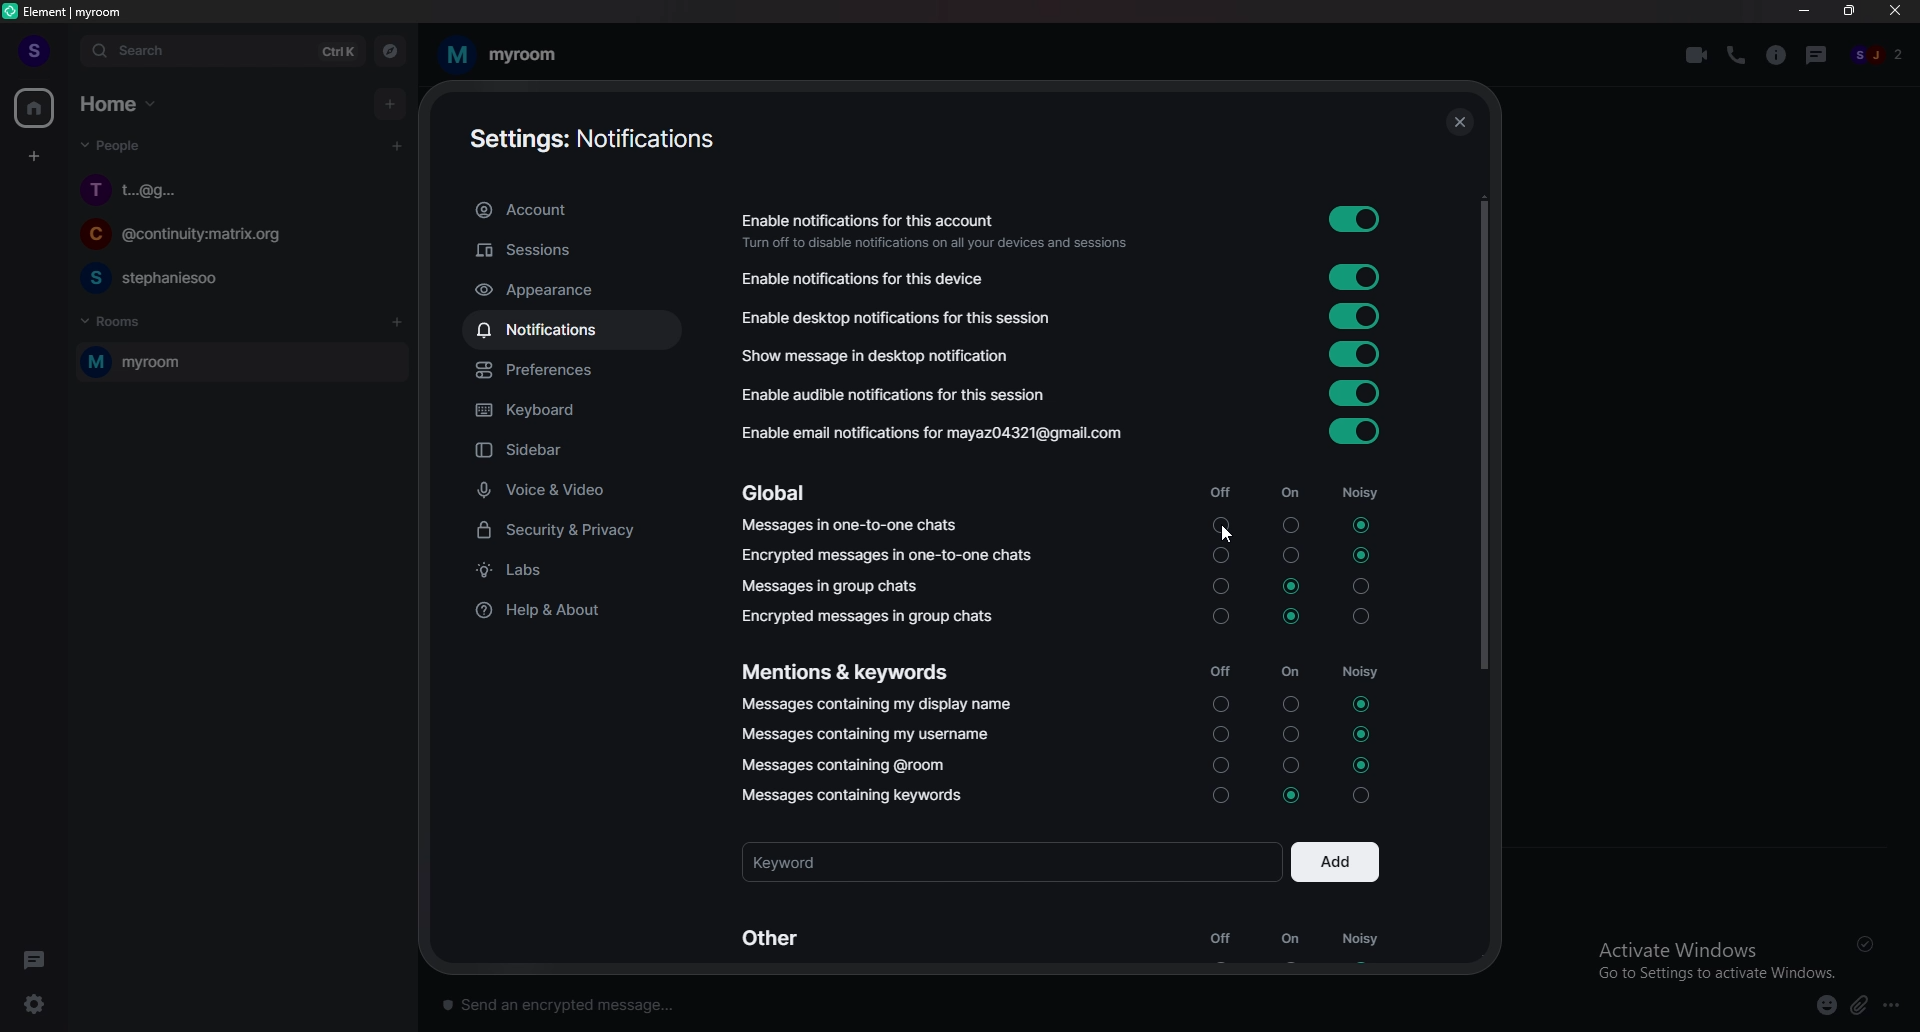 This screenshot has height=1032, width=1920. I want to click on people, so click(115, 145).